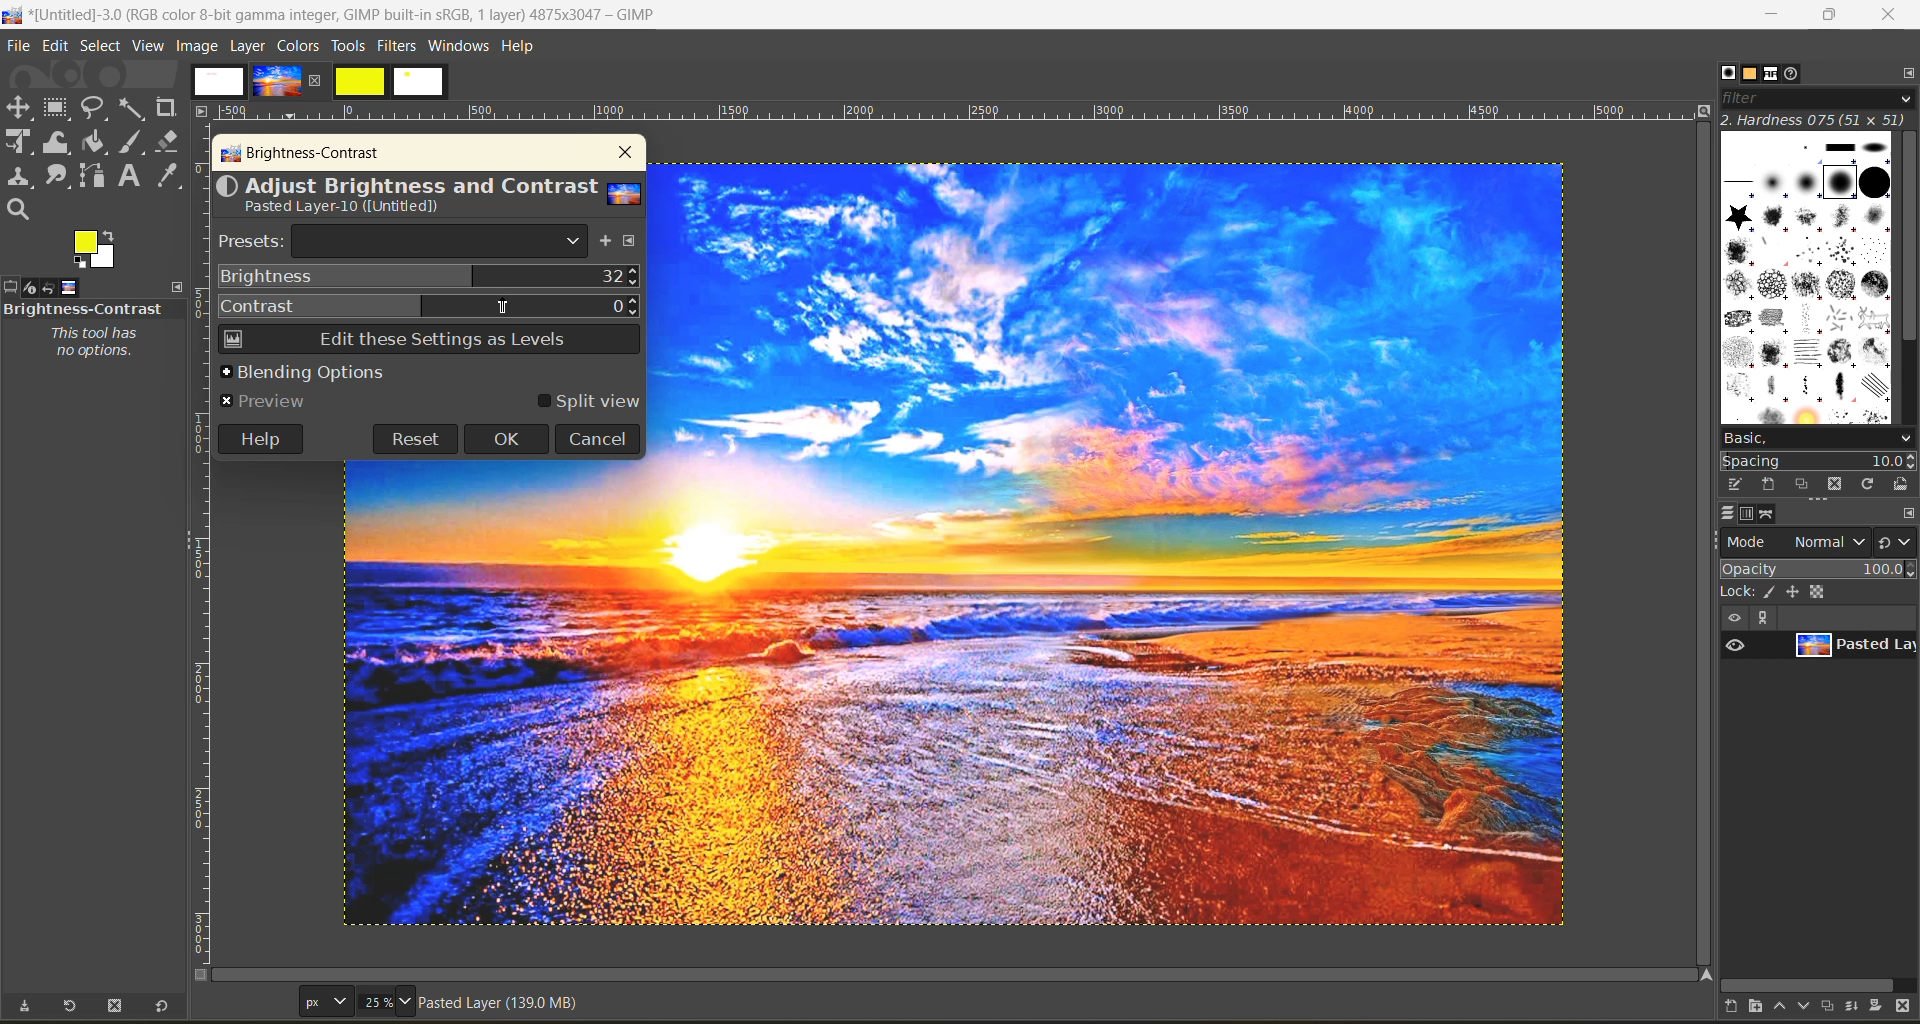 This screenshot has height=1024, width=1920. What do you see at coordinates (507, 440) in the screenshot?
I see `ok` at bounding box center [507, 440].